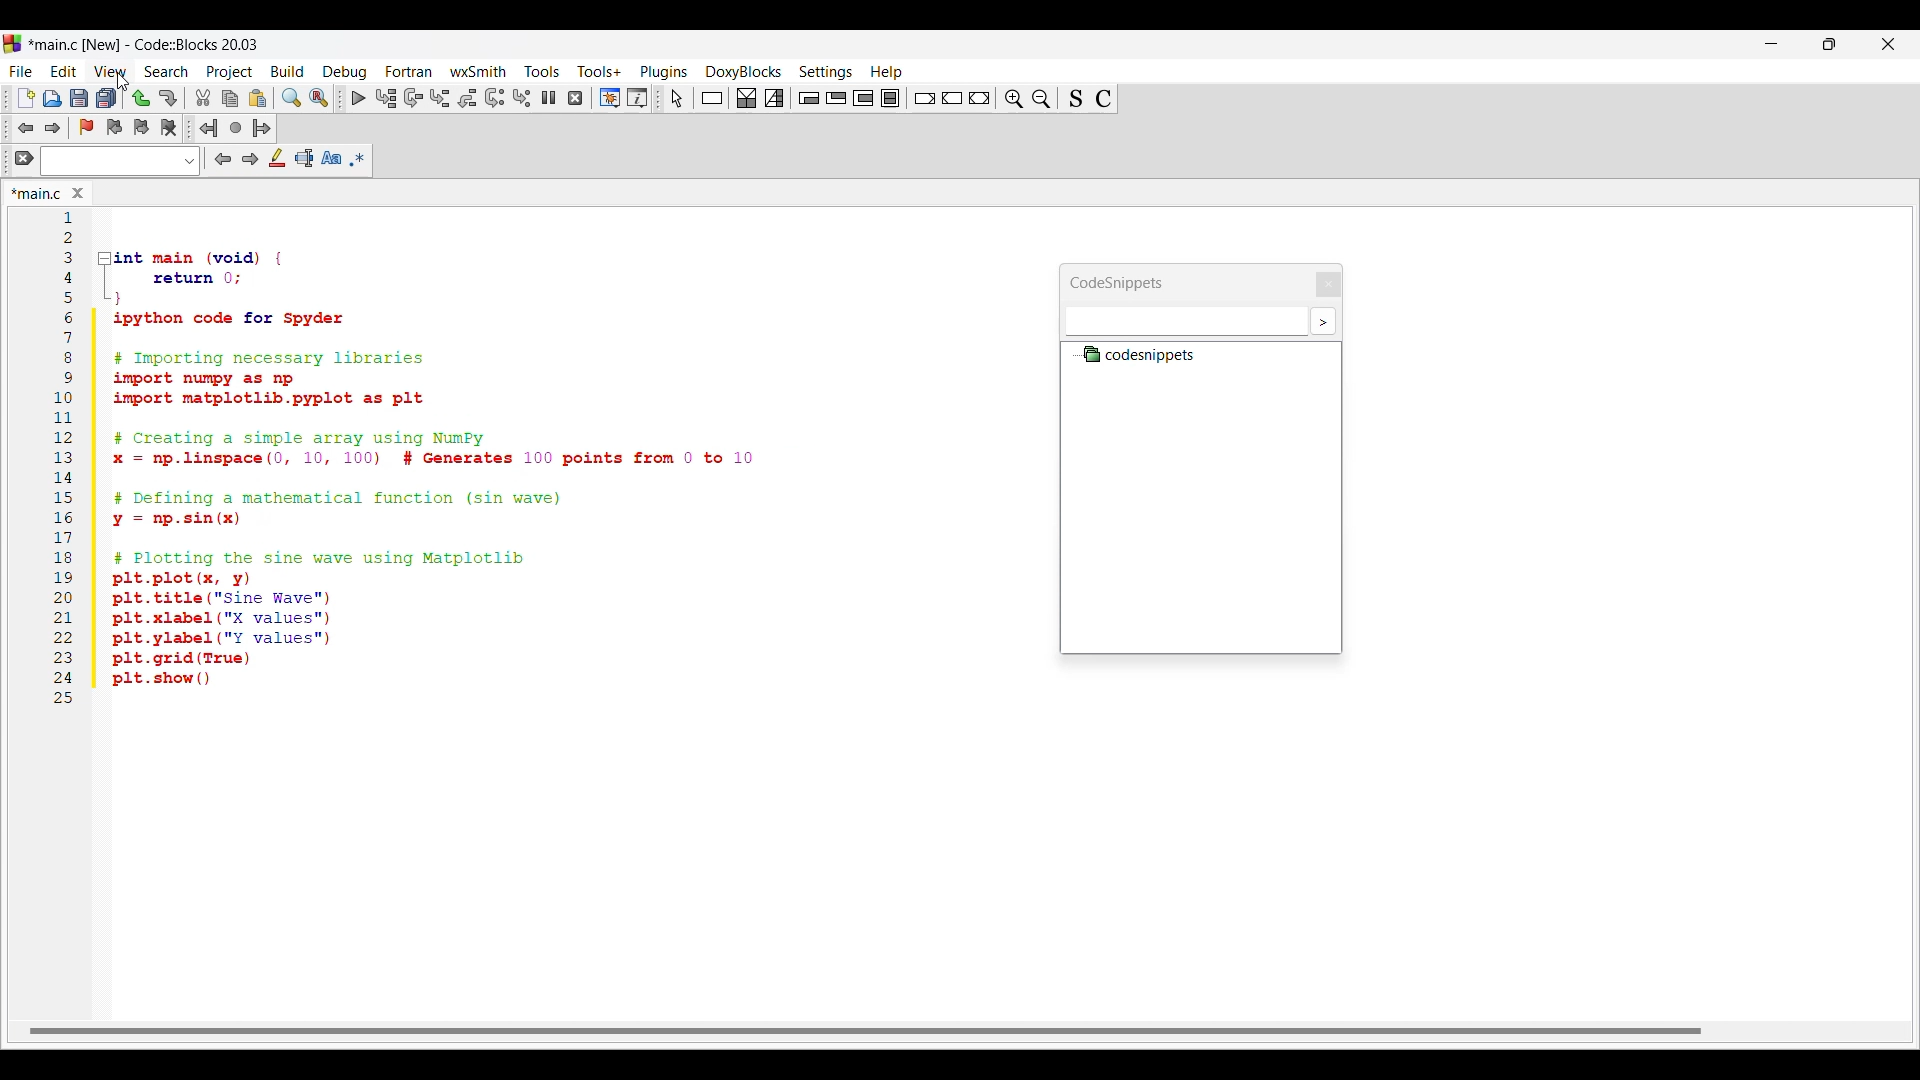  I want to click on Step out, so click(466, 98).